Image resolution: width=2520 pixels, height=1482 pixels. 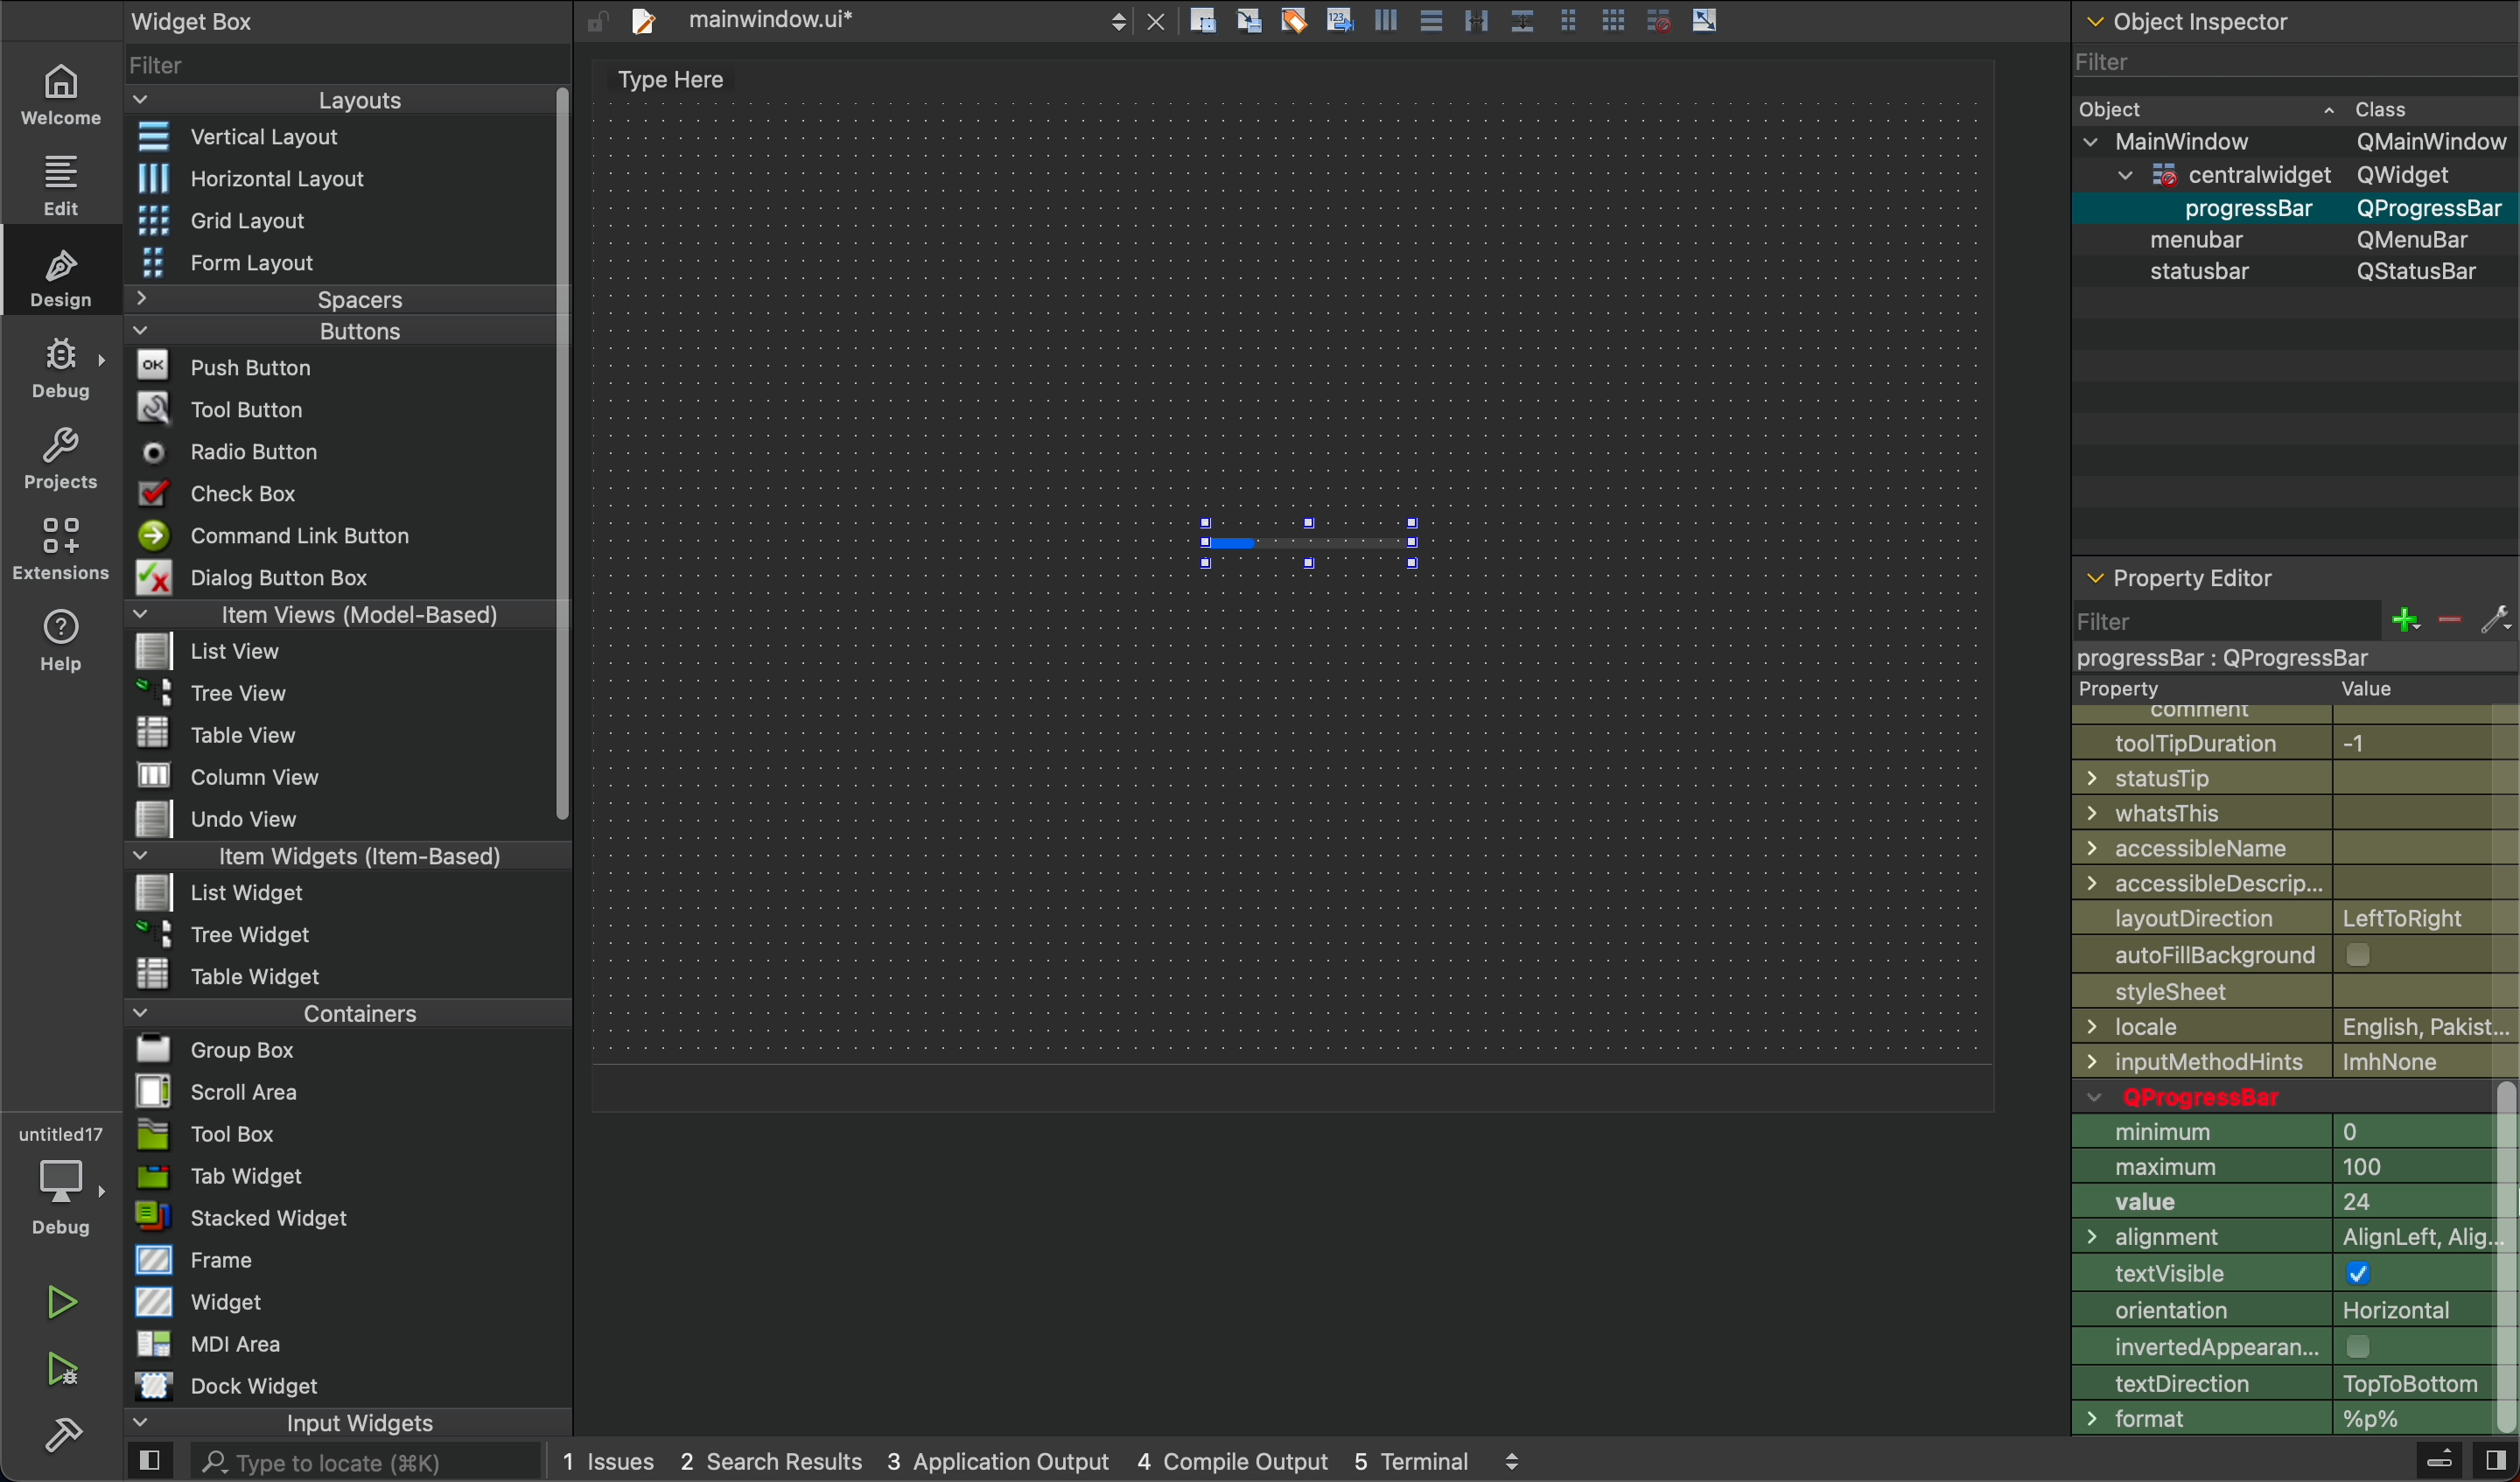 I want to click on Dock WIdget, so click(x=227, y=1386).